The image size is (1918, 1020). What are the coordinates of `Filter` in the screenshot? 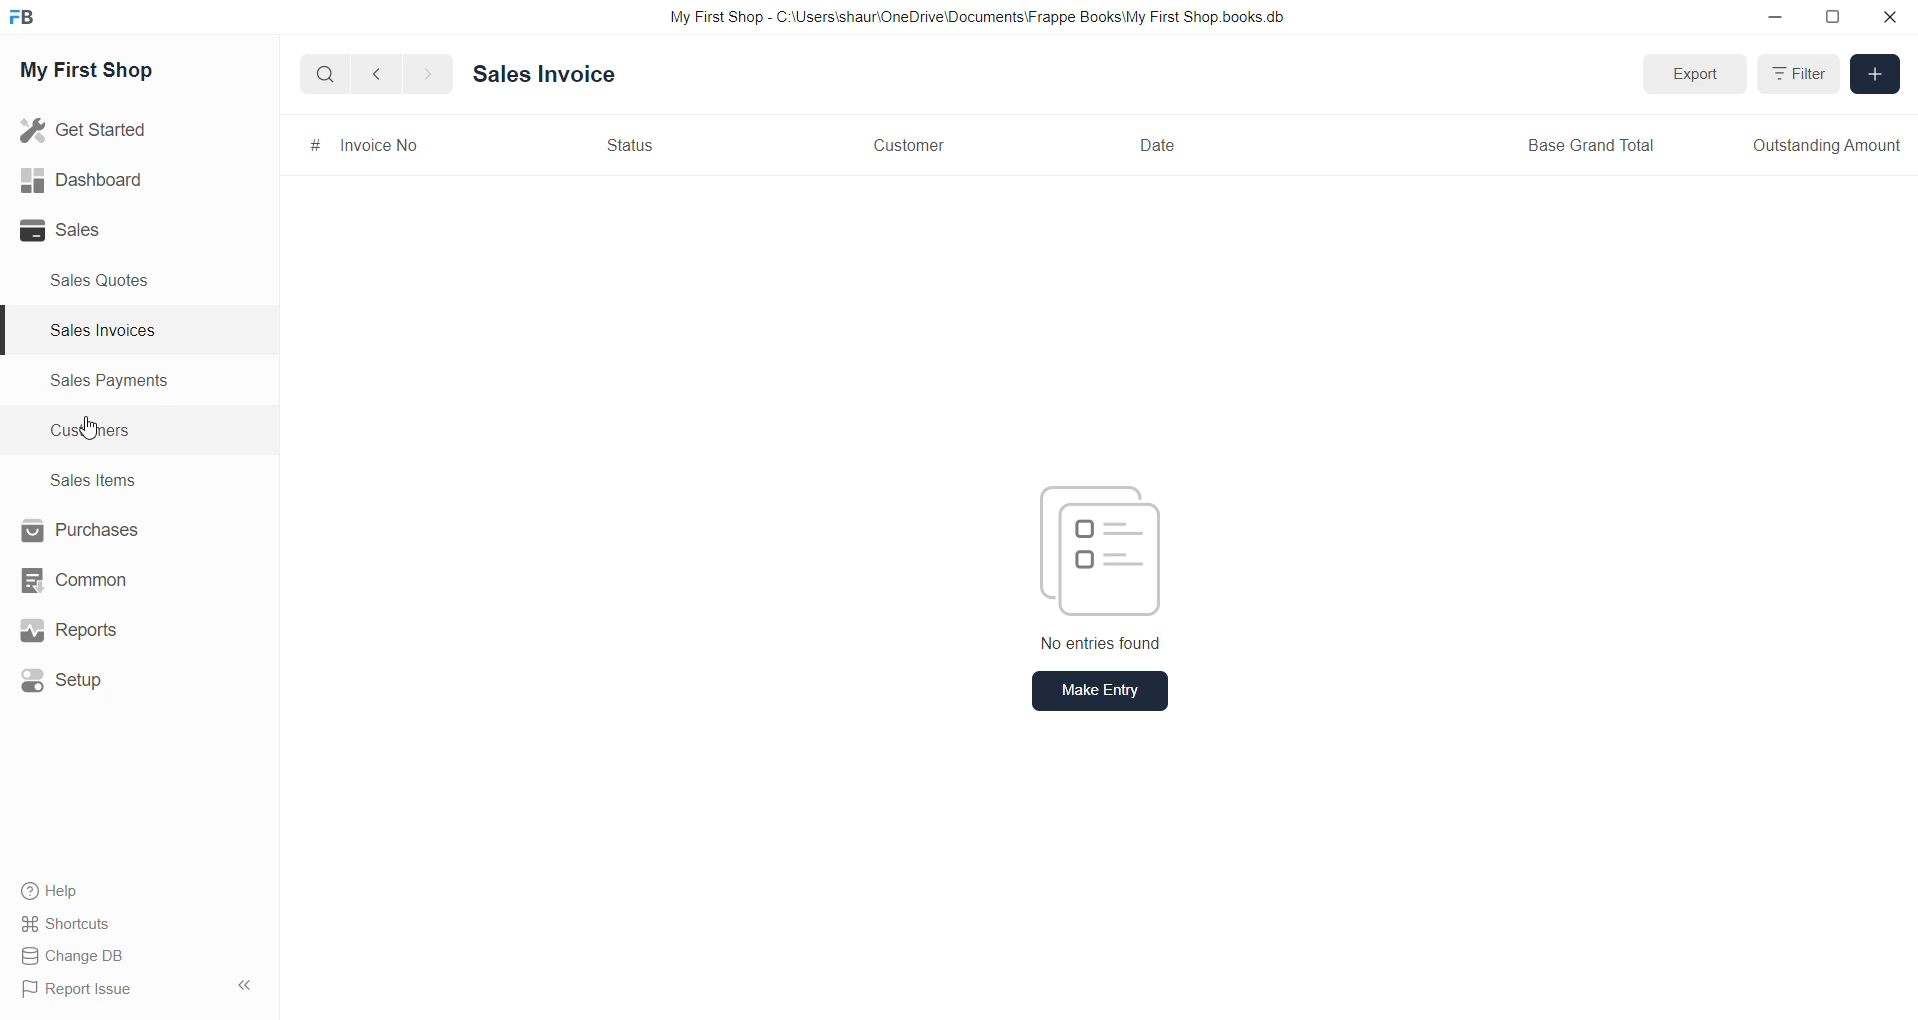 It's located at (1797, 72).